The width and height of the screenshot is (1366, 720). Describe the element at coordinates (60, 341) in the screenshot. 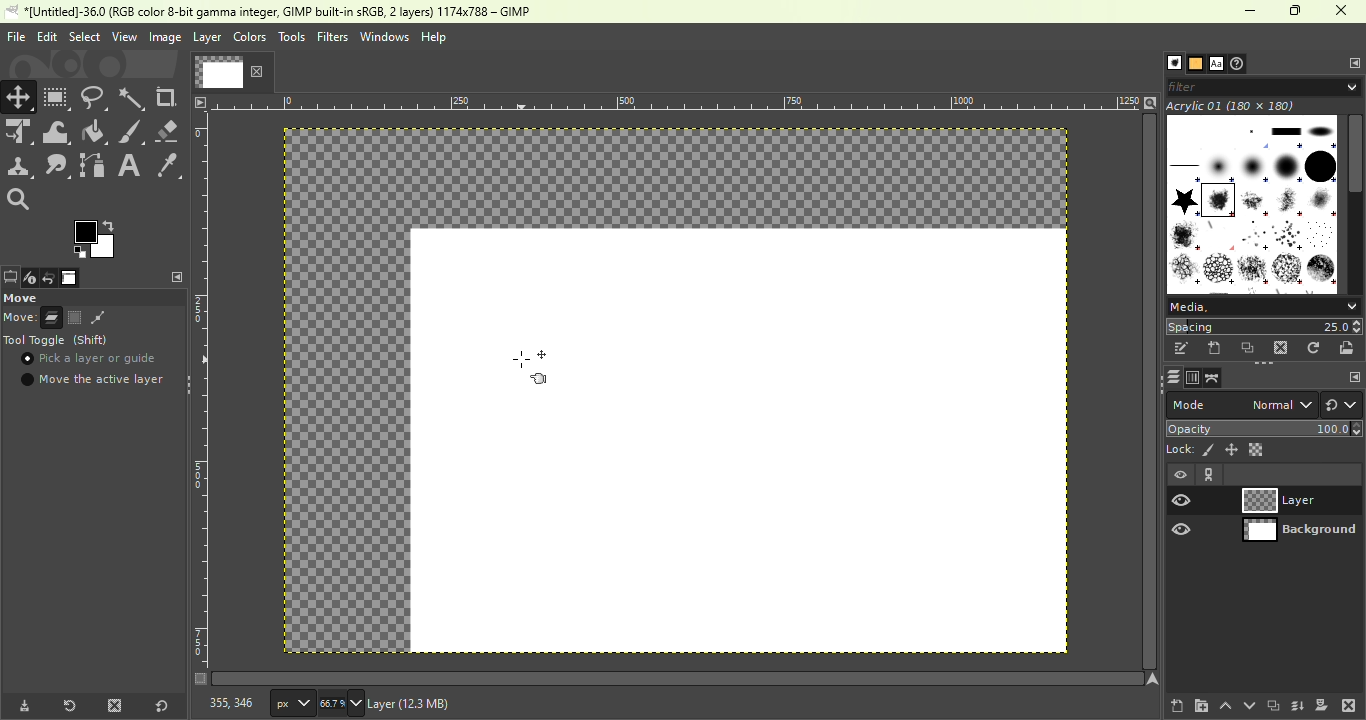

I see `tool toggle ` at that location.